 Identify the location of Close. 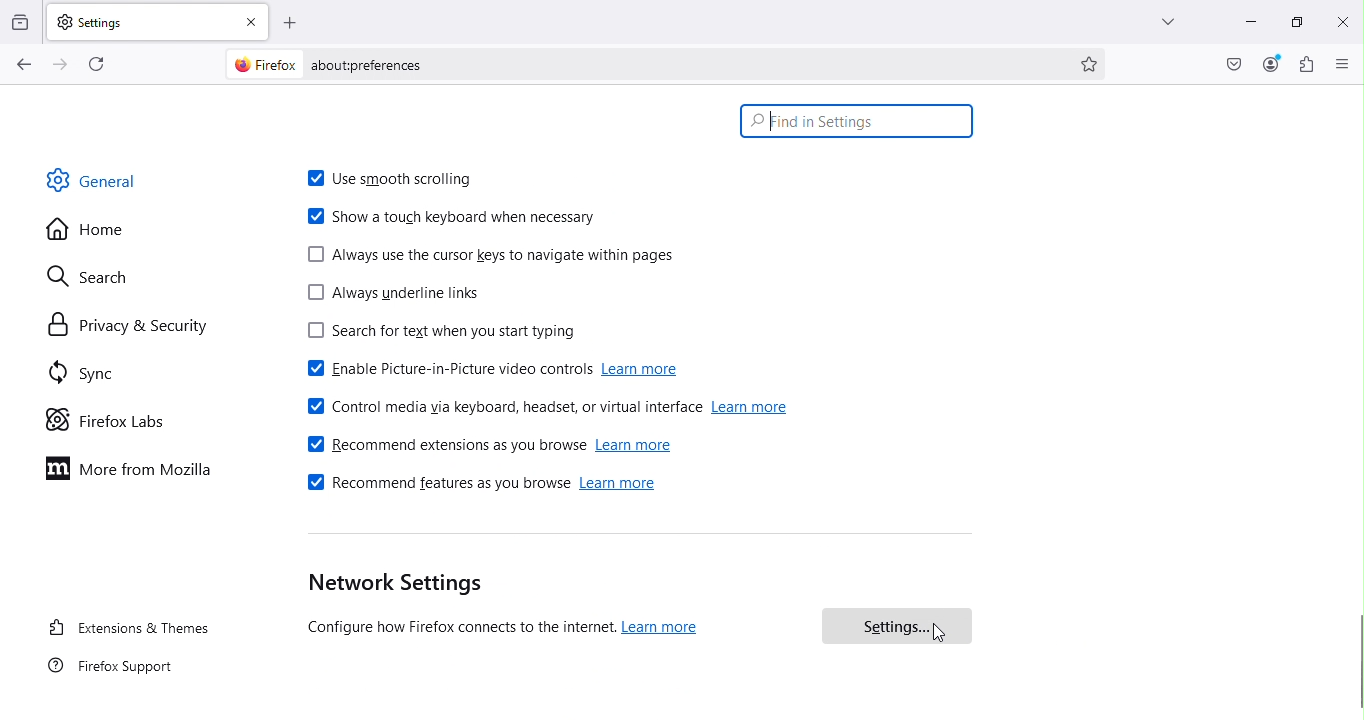
(1342, 21).